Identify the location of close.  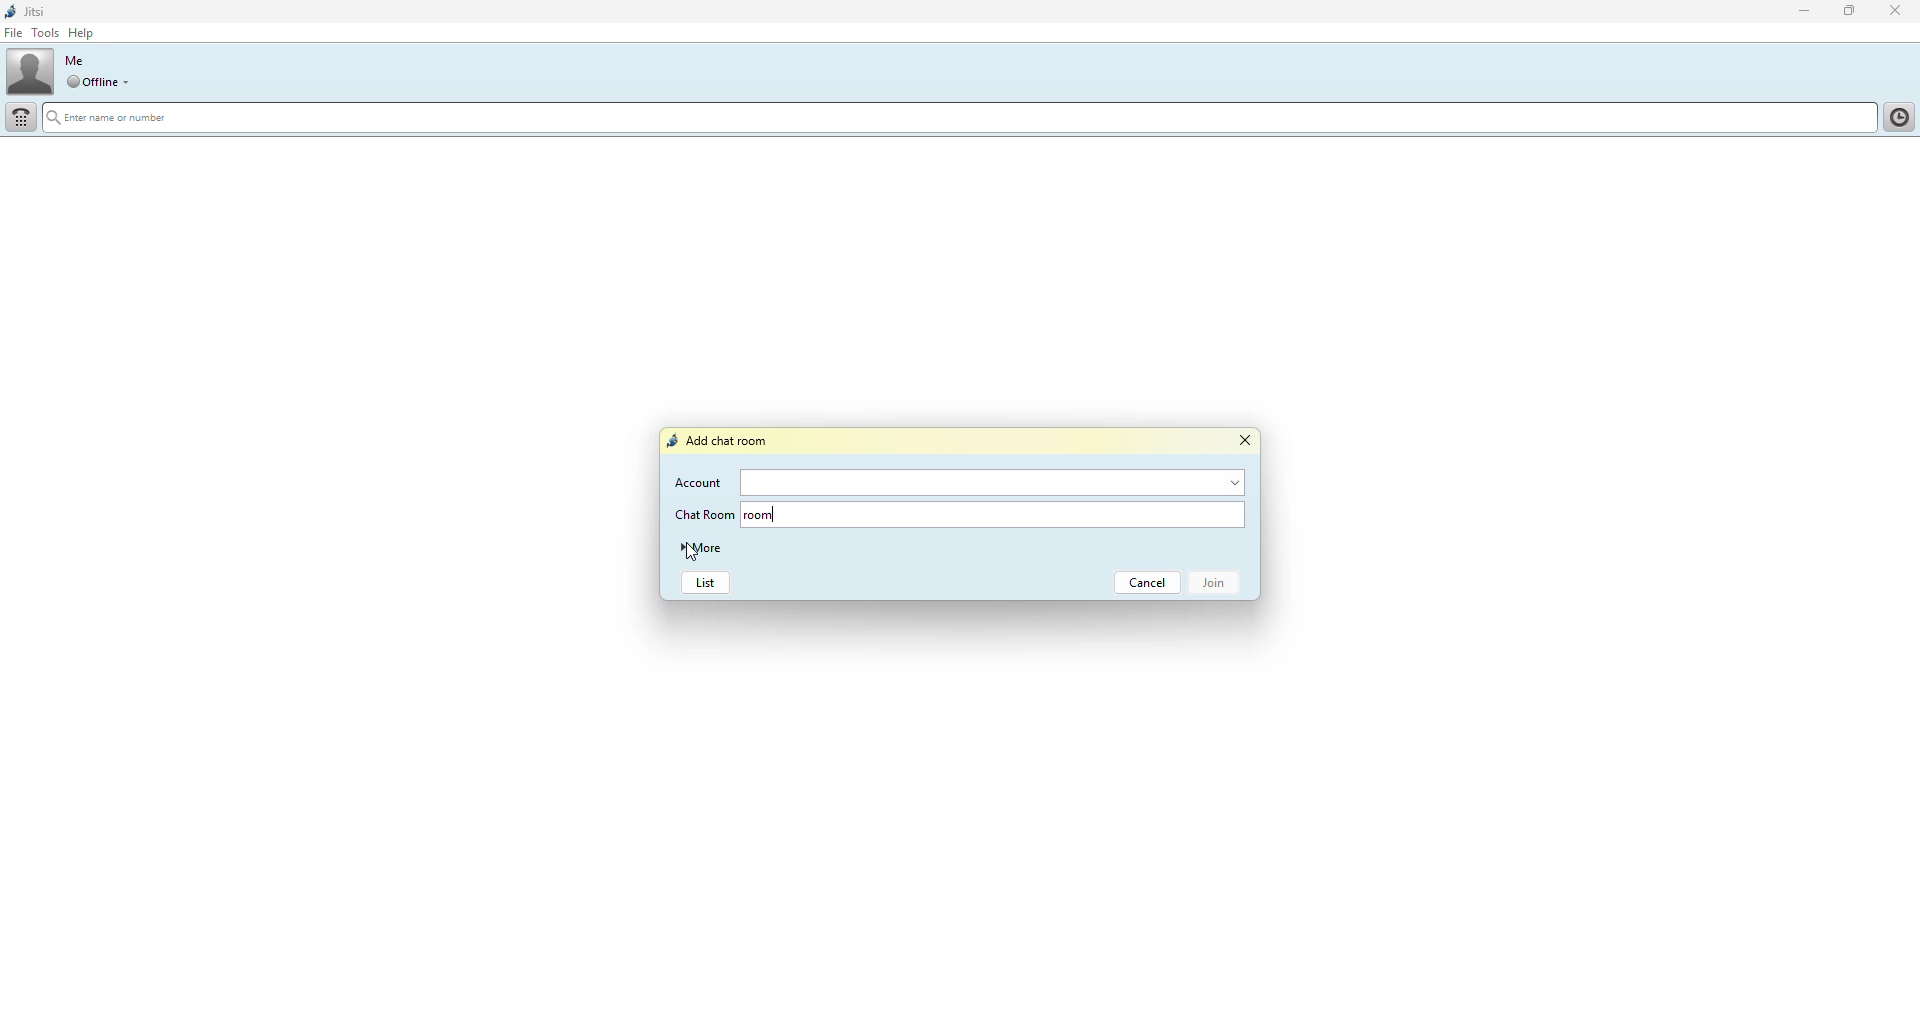
(1899, 10).